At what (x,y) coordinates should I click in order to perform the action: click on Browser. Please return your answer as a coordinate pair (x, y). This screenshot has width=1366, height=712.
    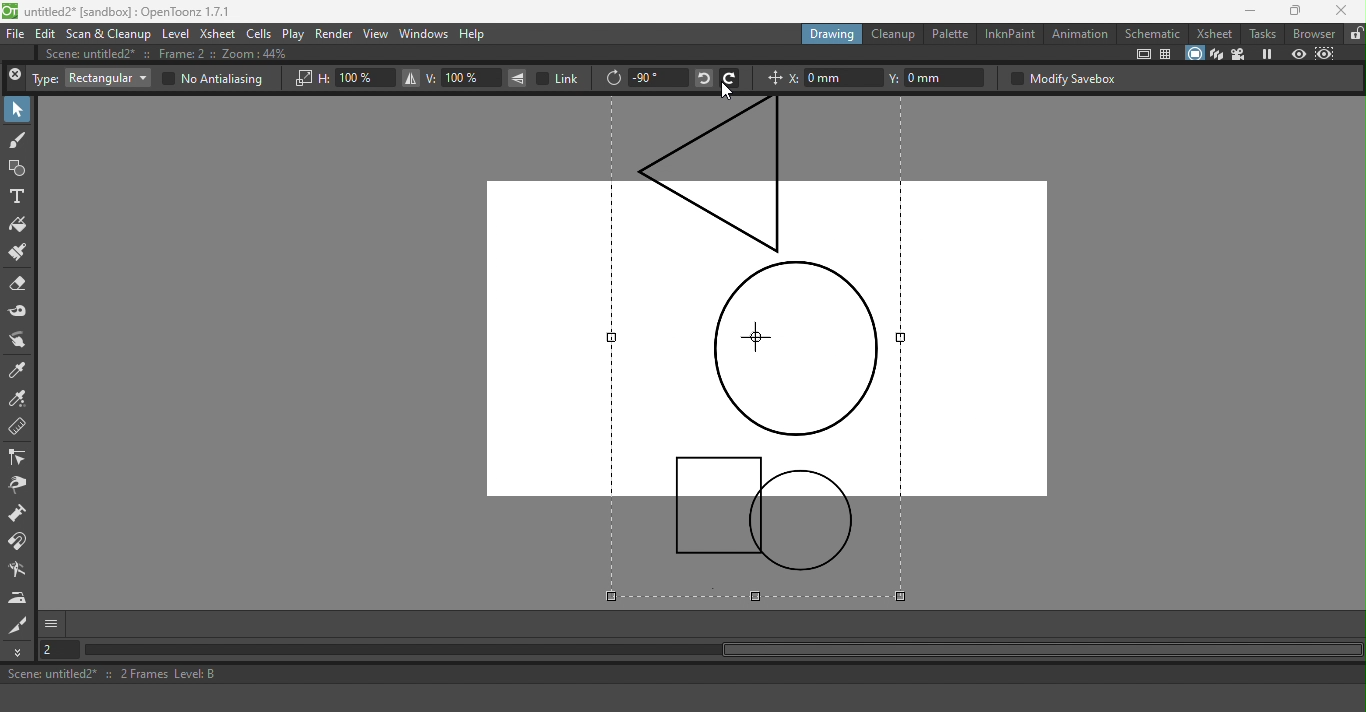
    Looking at the image, I should click on (1312, 33).